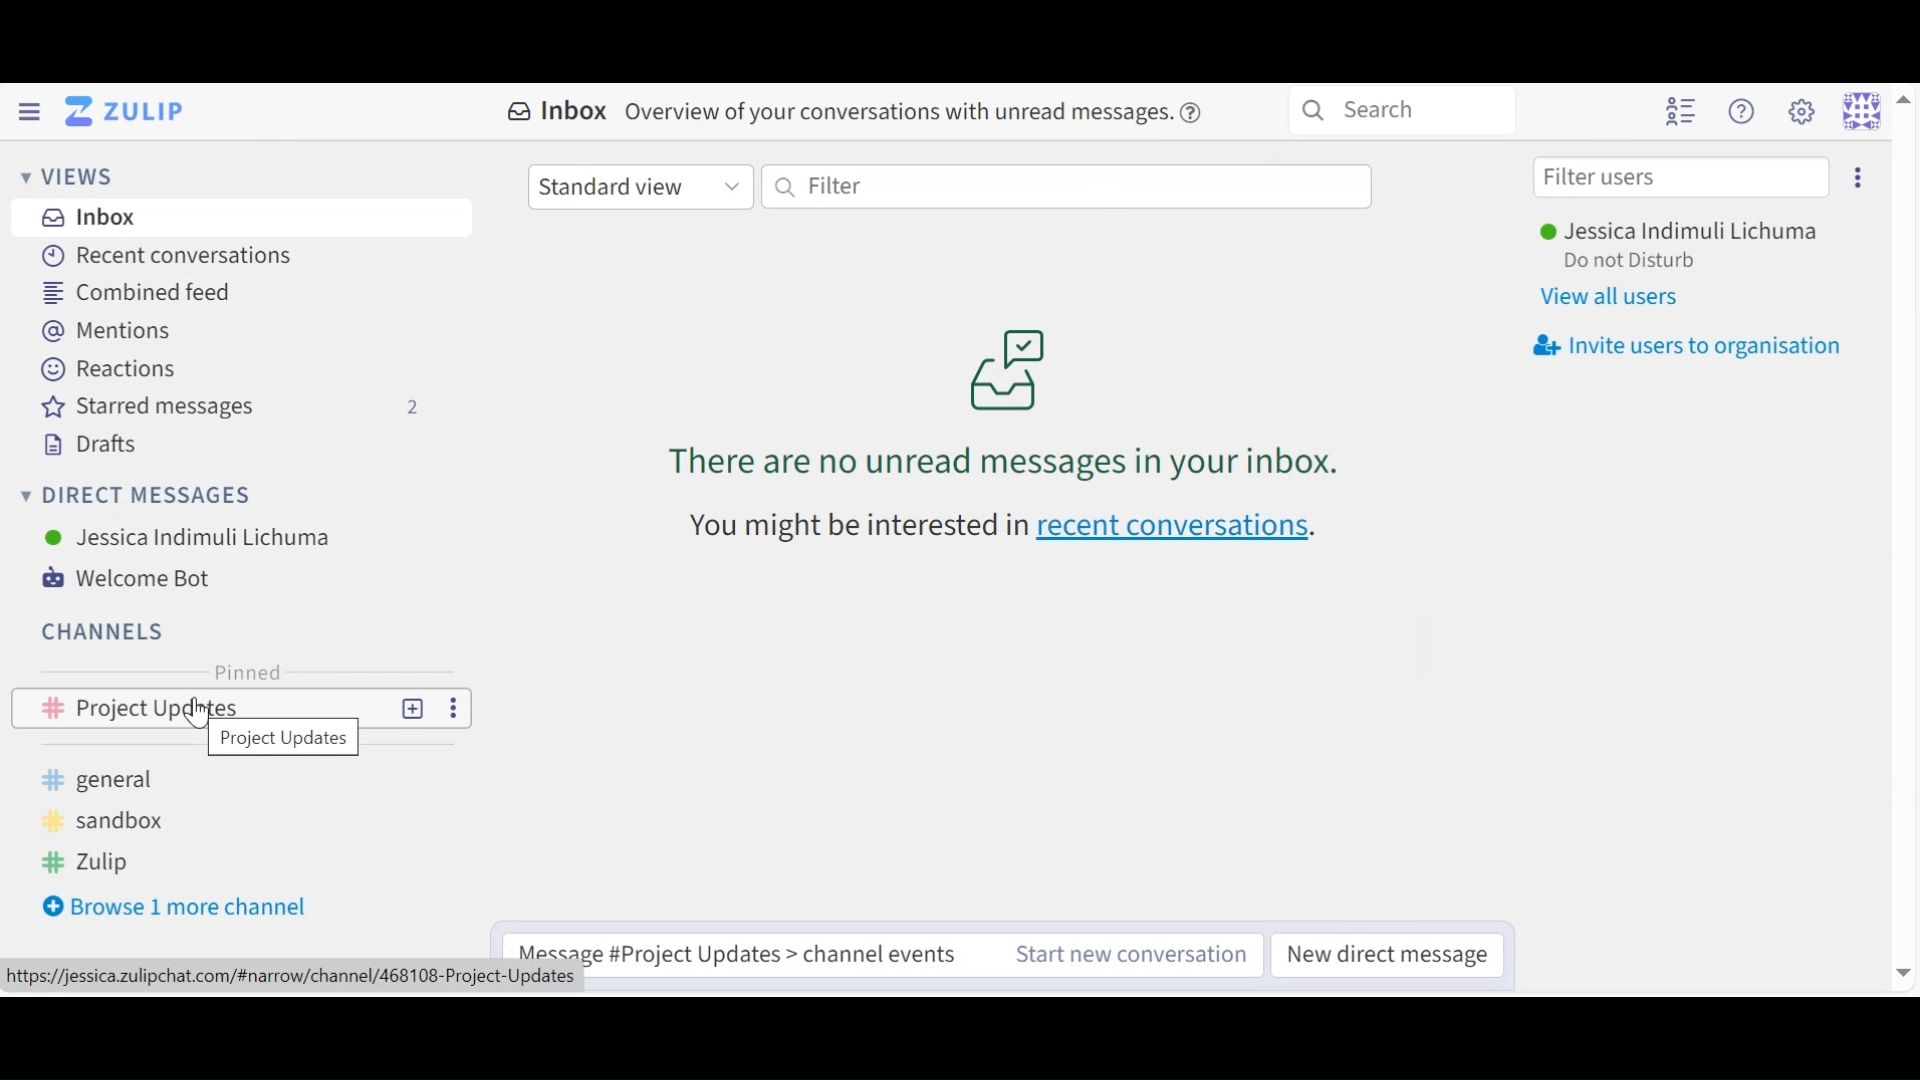  What do you see at coordinates (1069, 187) in the screenshot?
I see `Filter by text` at bounding box center [1069, 187].